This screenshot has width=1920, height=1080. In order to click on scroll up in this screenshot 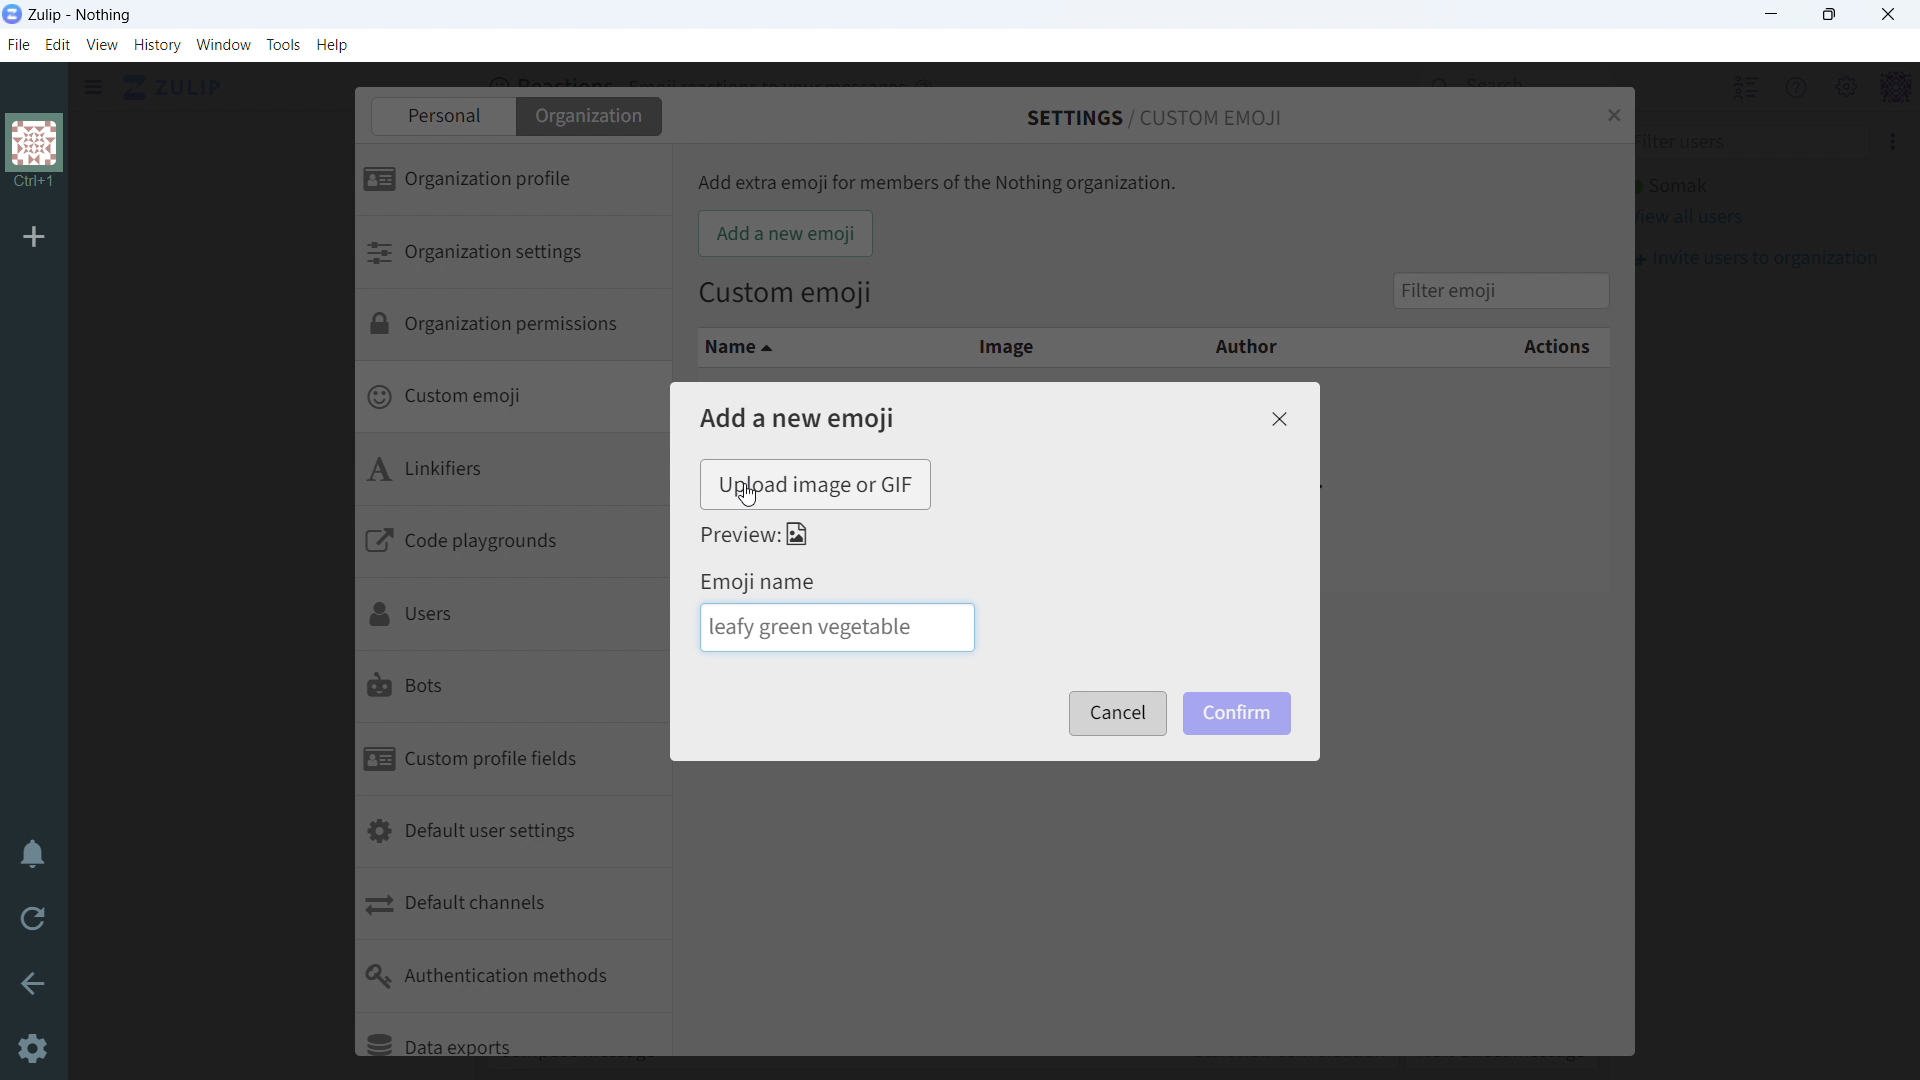, I will do `click(1908, 73)`.